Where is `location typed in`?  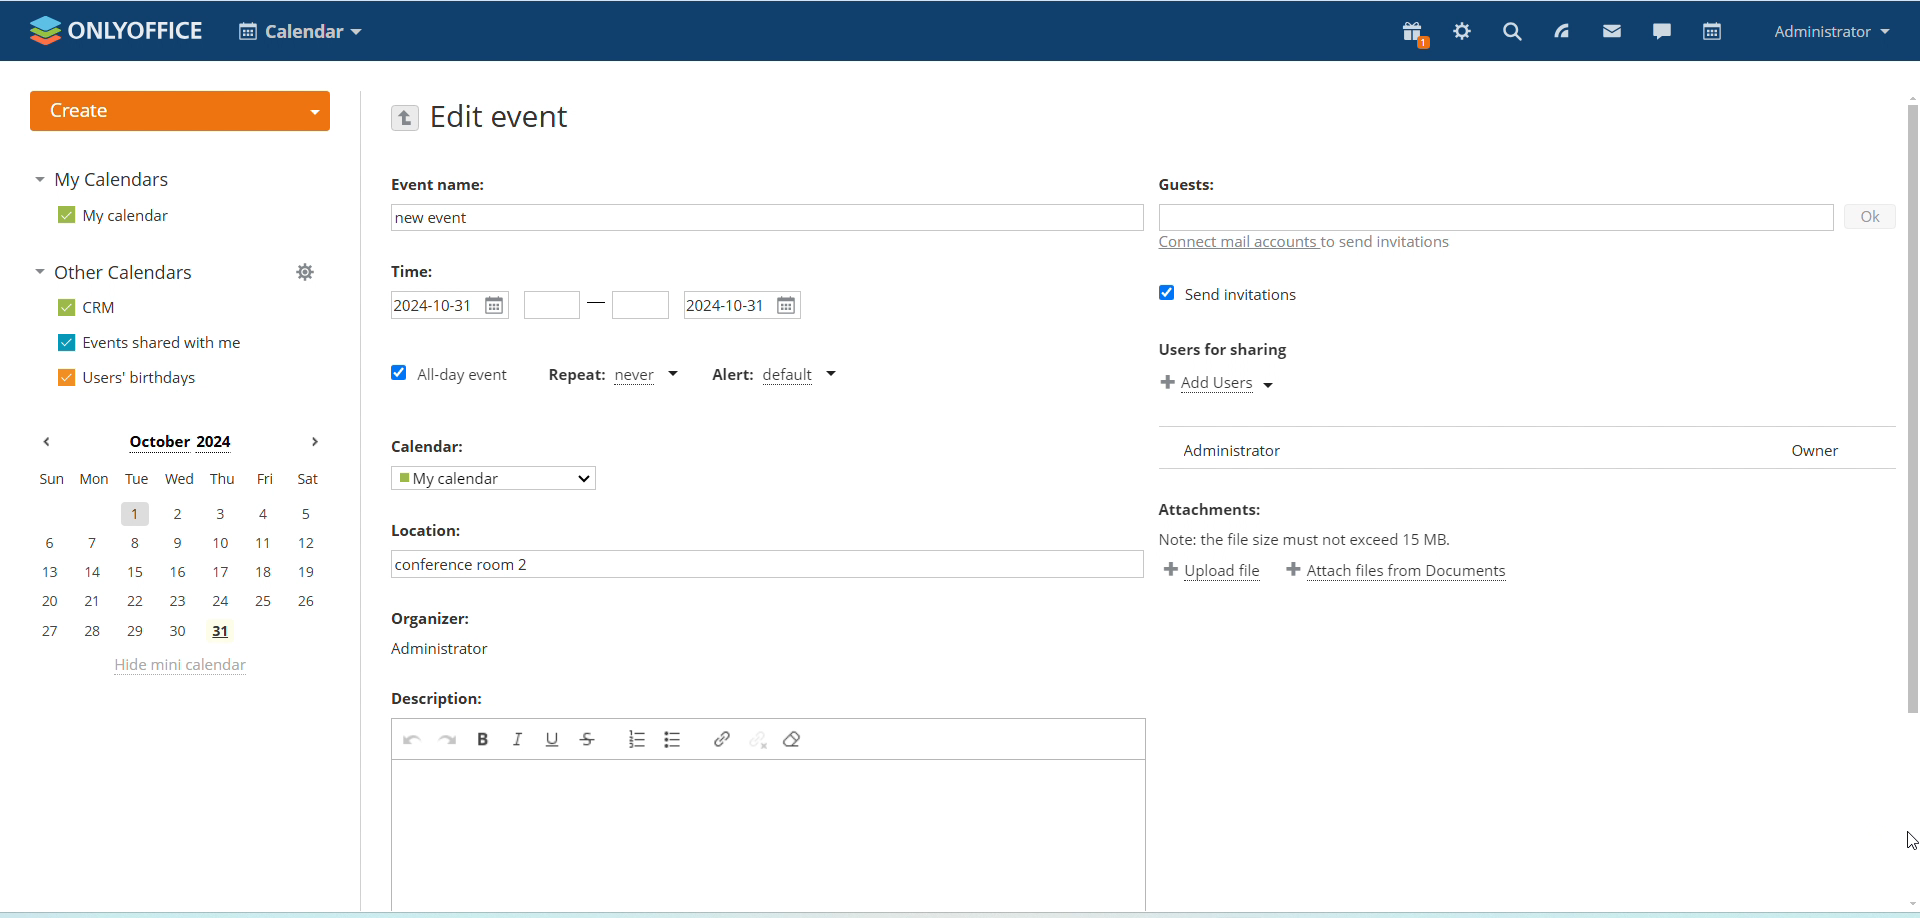
location typed in is located at coordinates (465, 563).